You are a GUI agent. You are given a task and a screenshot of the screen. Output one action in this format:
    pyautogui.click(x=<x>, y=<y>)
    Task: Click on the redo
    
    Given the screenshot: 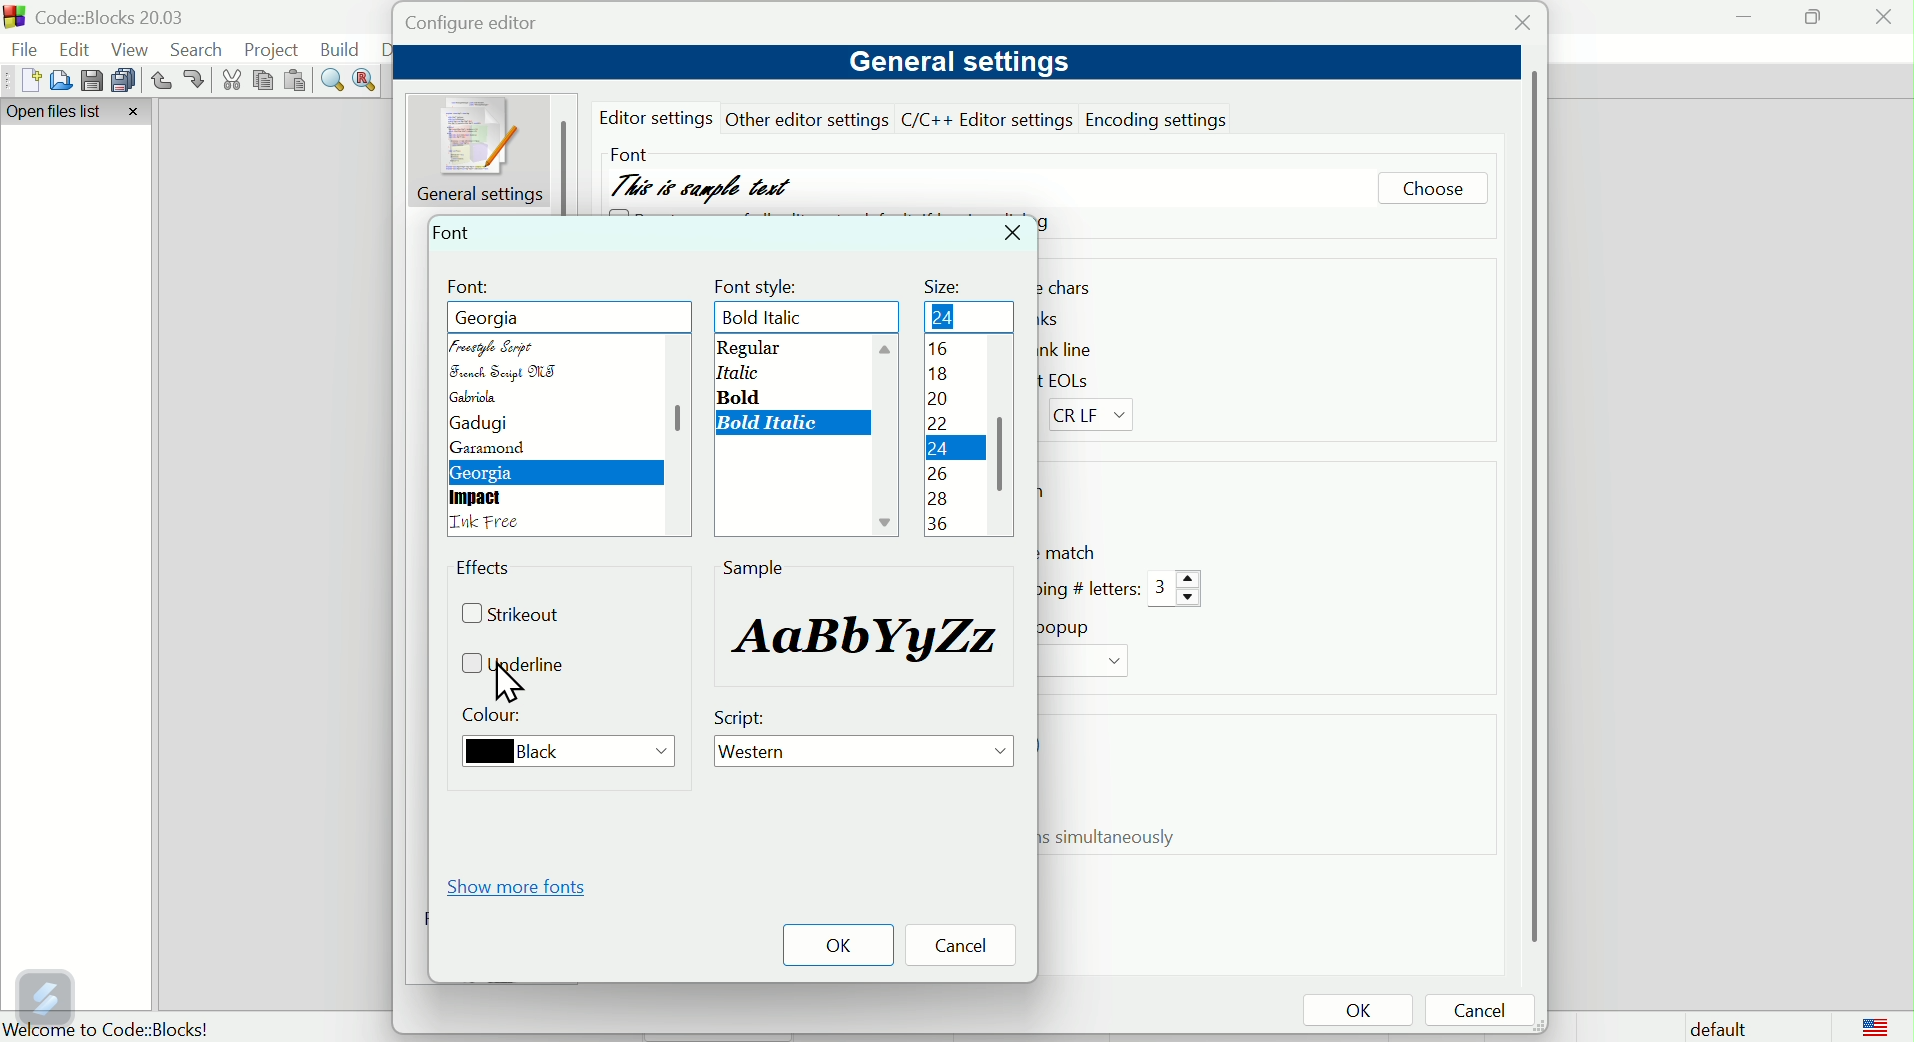 What is the action you would take?
    pyautogui.click(x=196, y=79)
    